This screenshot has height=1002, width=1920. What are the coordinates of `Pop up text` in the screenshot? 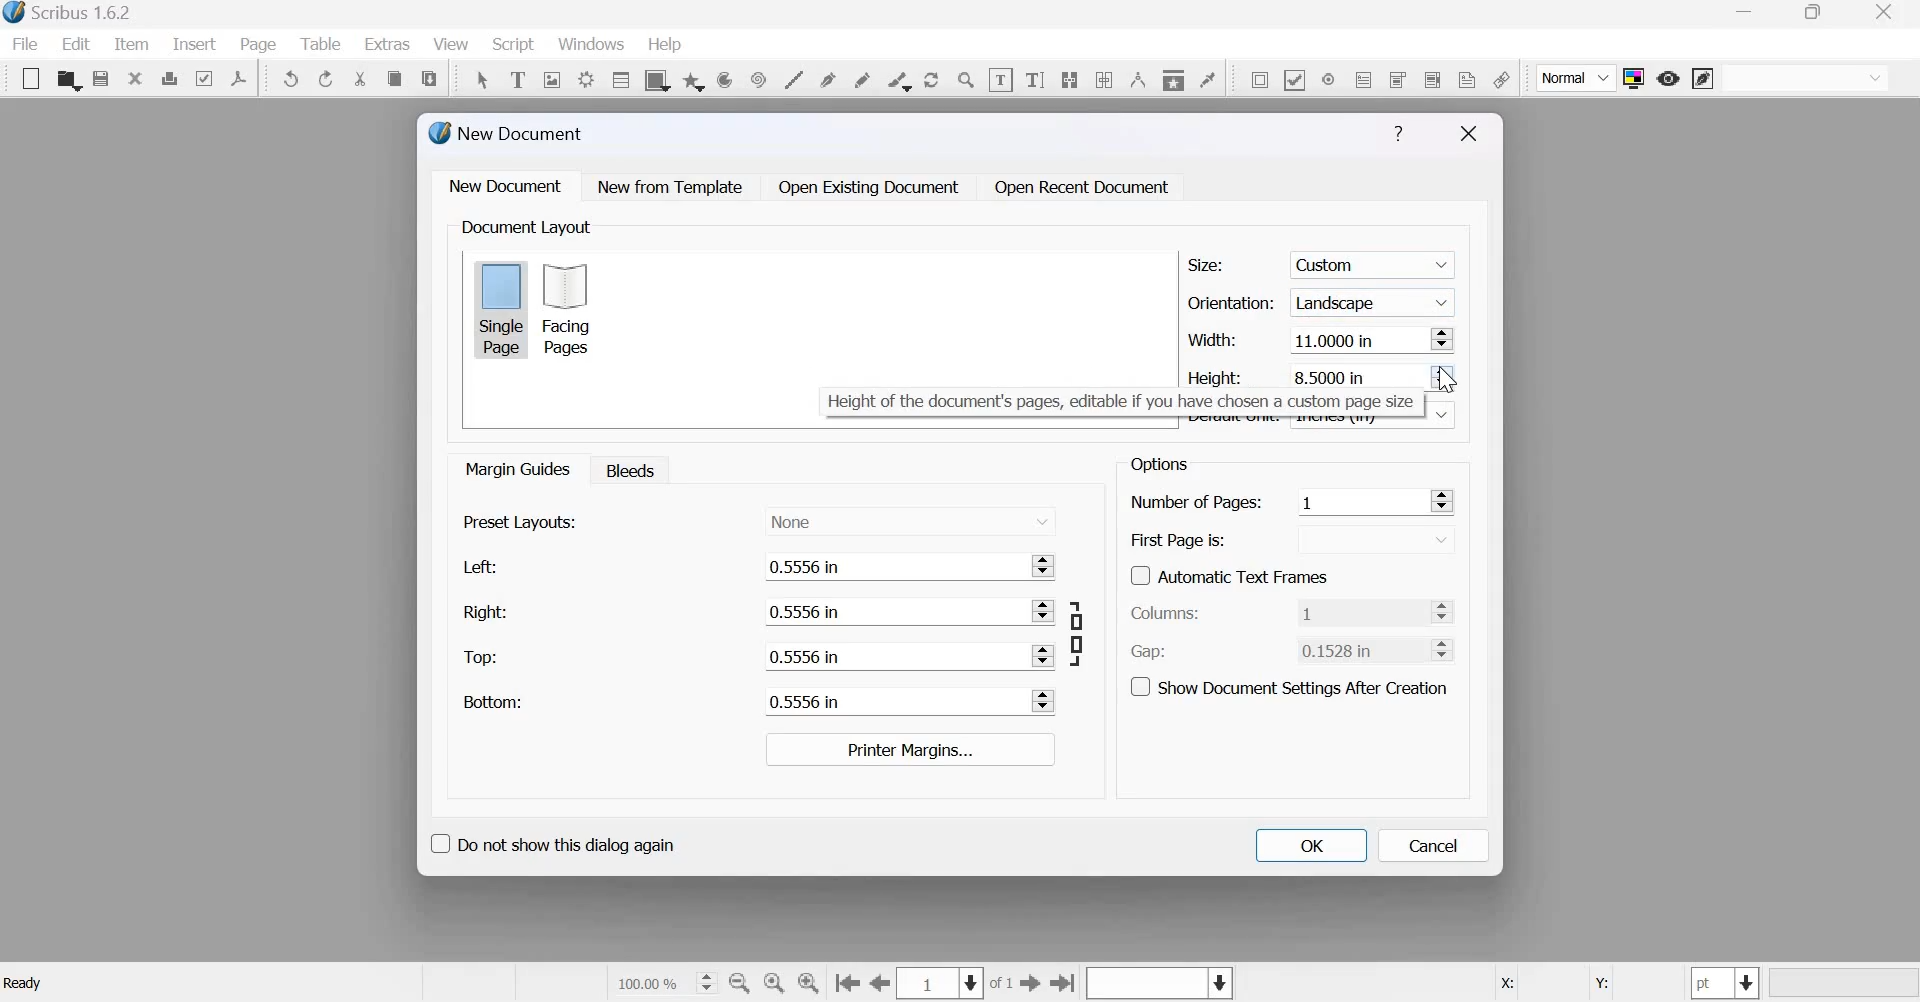 It's located at (1116, 402).